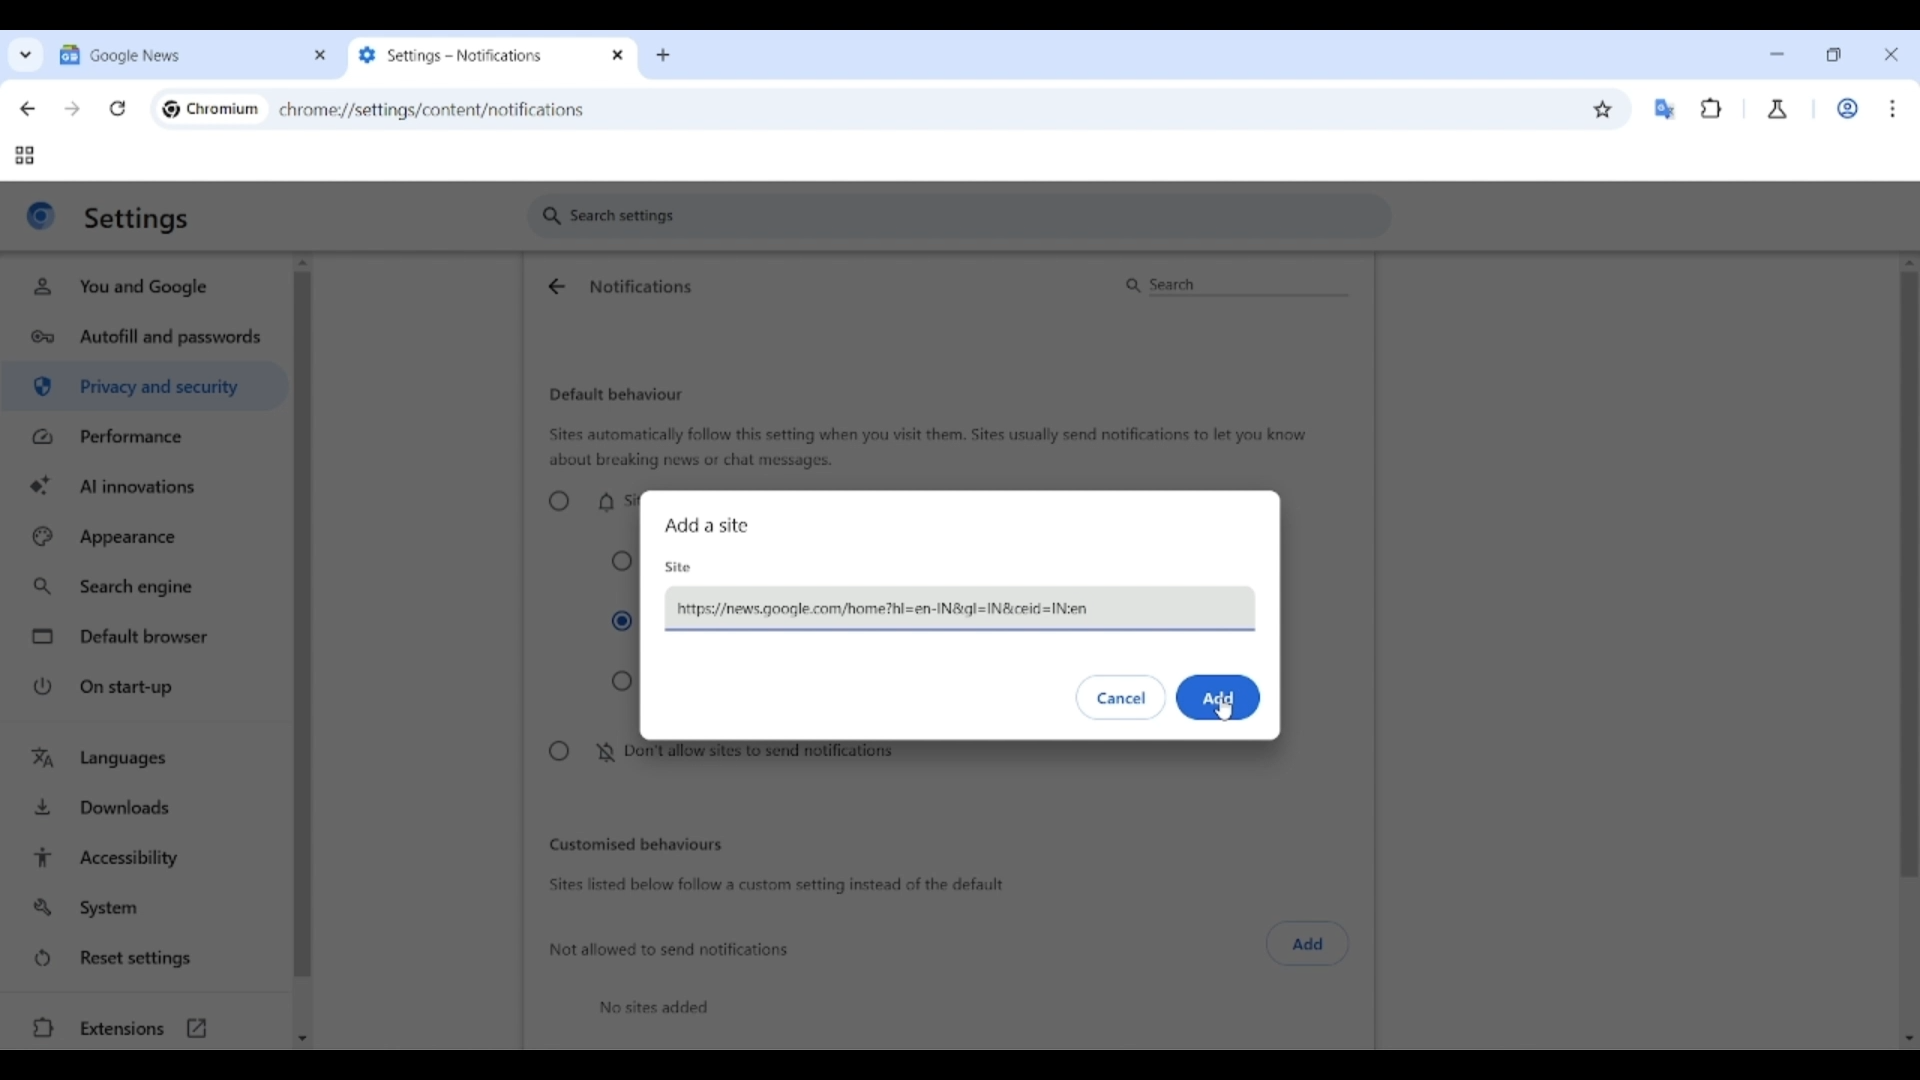  What do you see at coordinates (223, 108) in the screenshot?
I see `Chromium` at bounding box center [223, 108].